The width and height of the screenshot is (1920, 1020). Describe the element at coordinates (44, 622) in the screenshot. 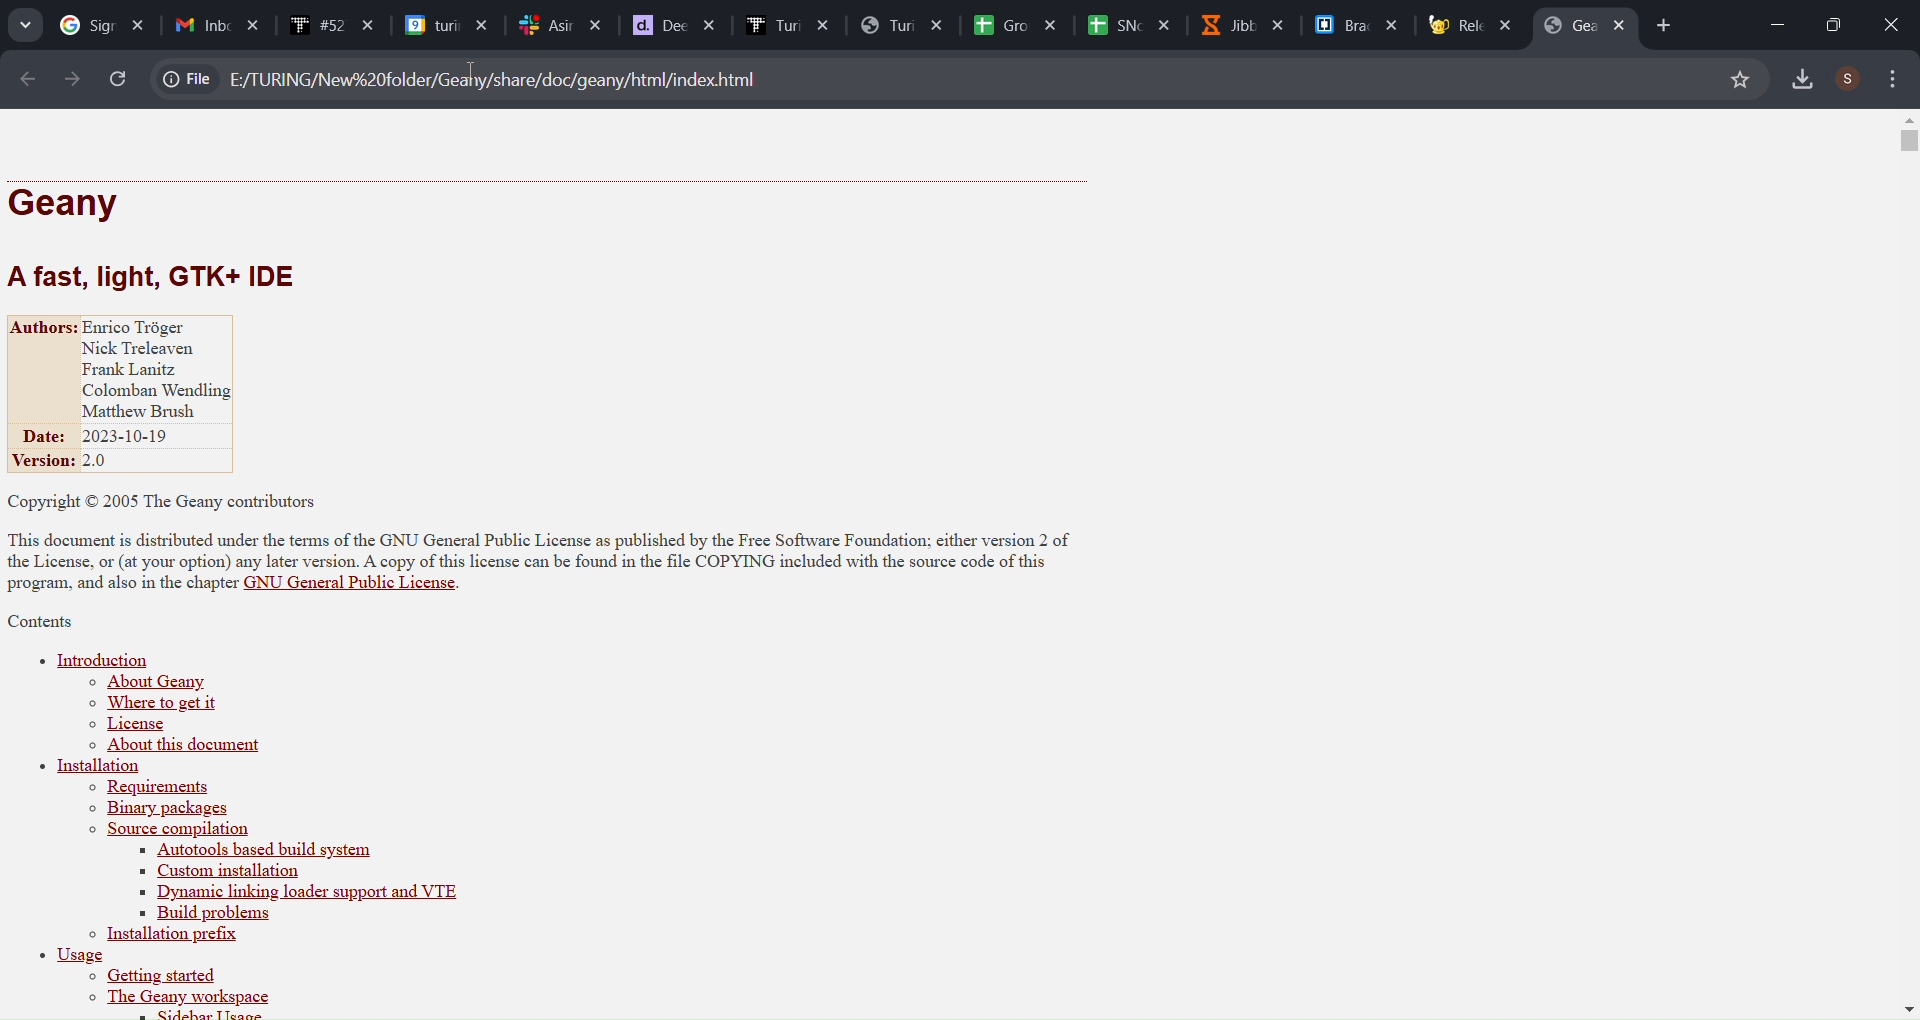

I see `contents` at that location.